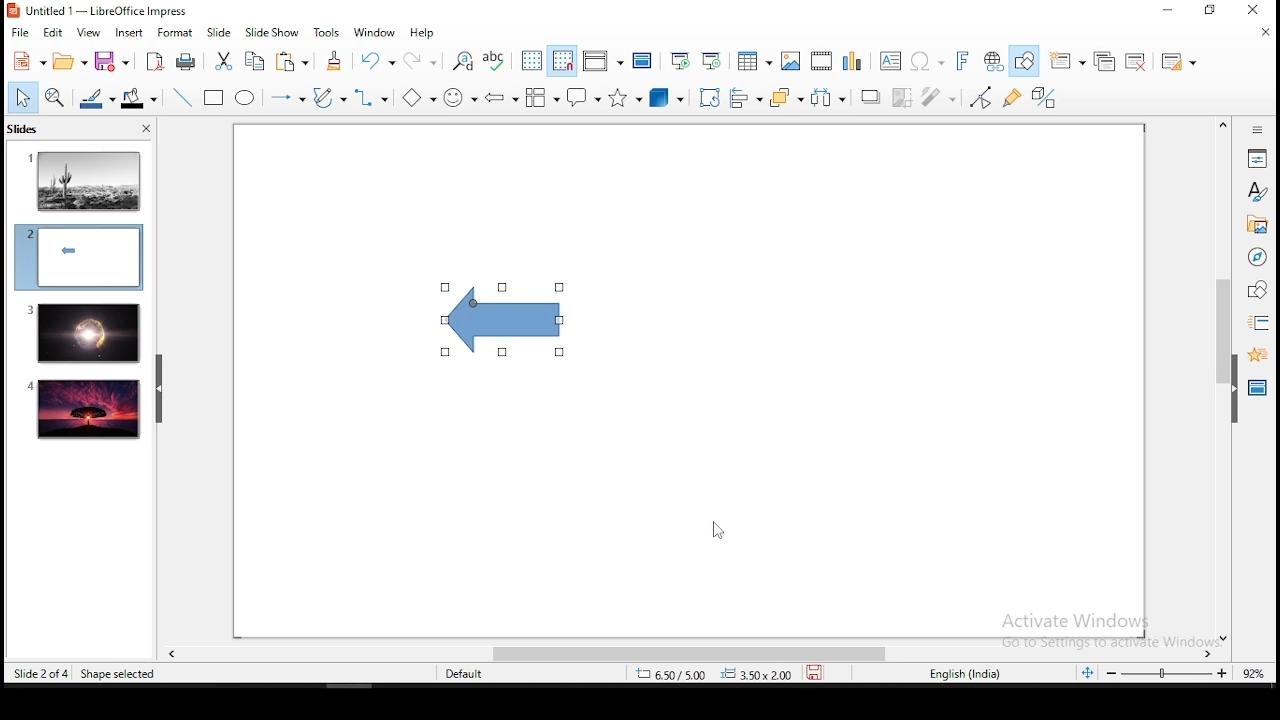 The width and height of the screenshot is (1280, 720). I want to click on master slide, so click(642, 60).